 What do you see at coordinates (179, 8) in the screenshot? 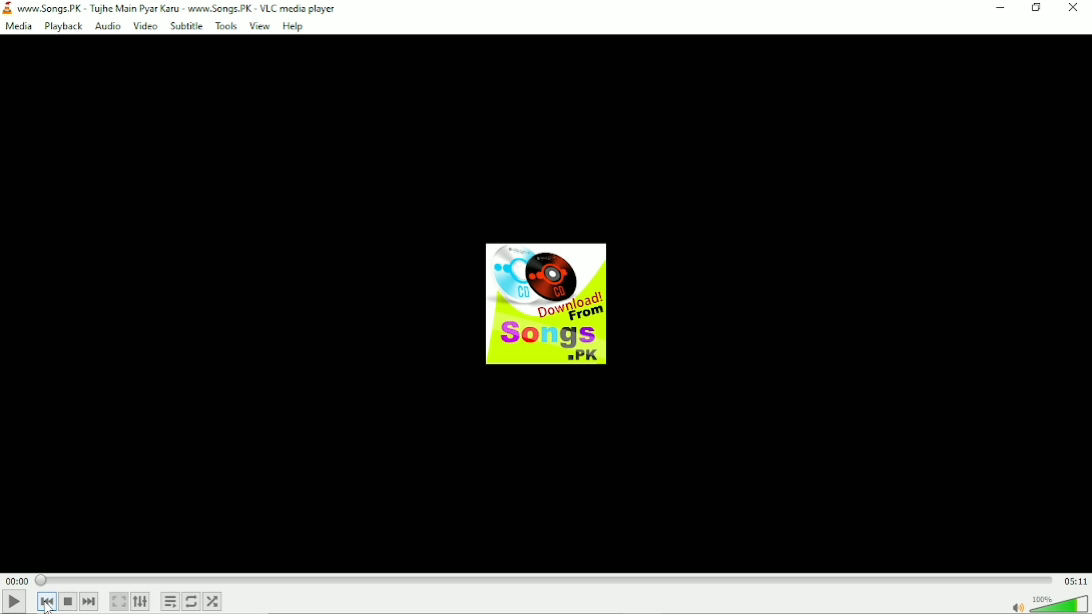
I see `‘www Songs. PK - Tughe Main Pyar Karu - waw.Songs PK - VLC media player` at bounding box center [179, 8].